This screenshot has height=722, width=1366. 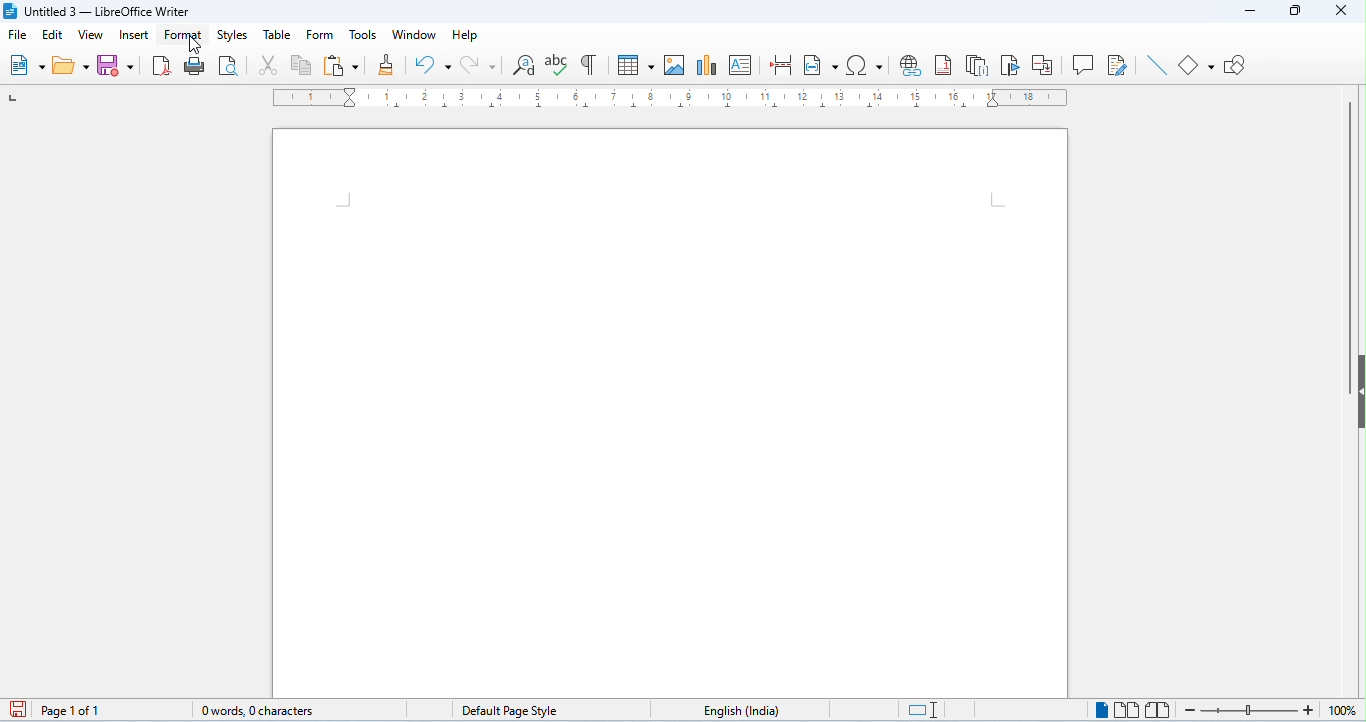 What do you see at coordinates (1349, 247) in the screenshot?
I see `vertical scroll bar` at bounding box center [1349, 247].